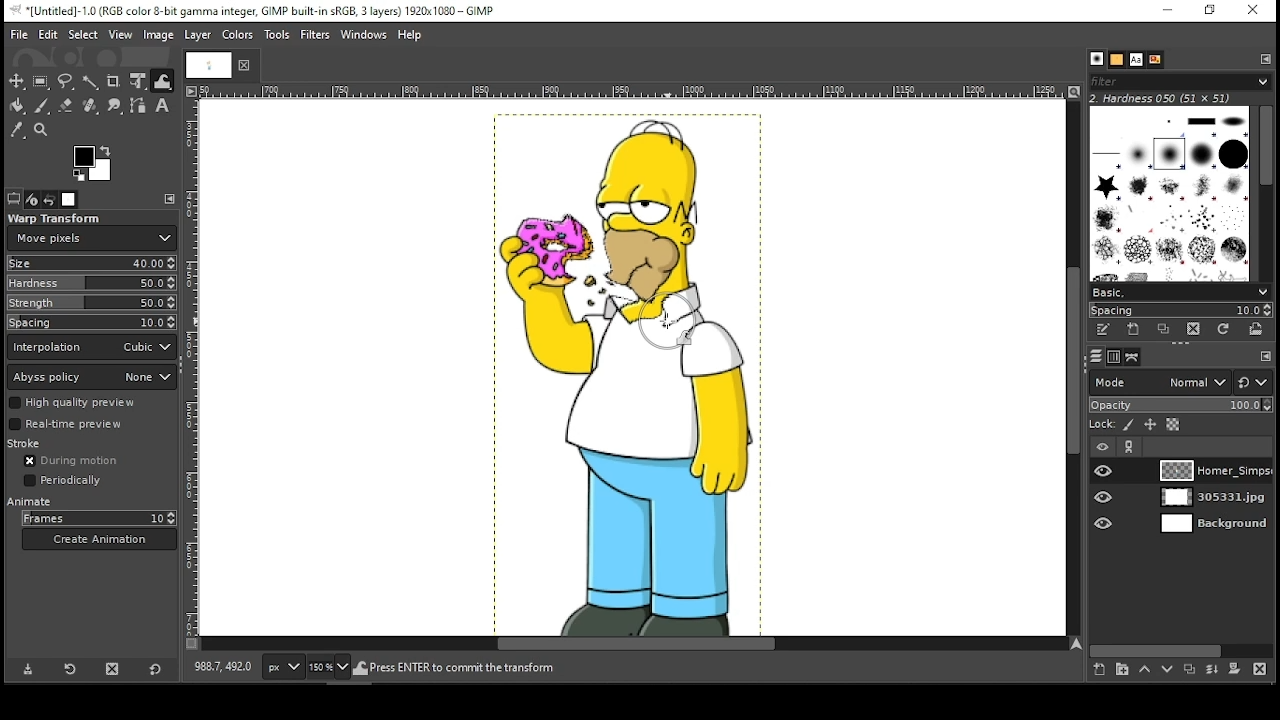 This screenshot has height=720, width=1280. Describe the element at coordinates (98, 538) in the screenshot. I see `create animation` at that location.